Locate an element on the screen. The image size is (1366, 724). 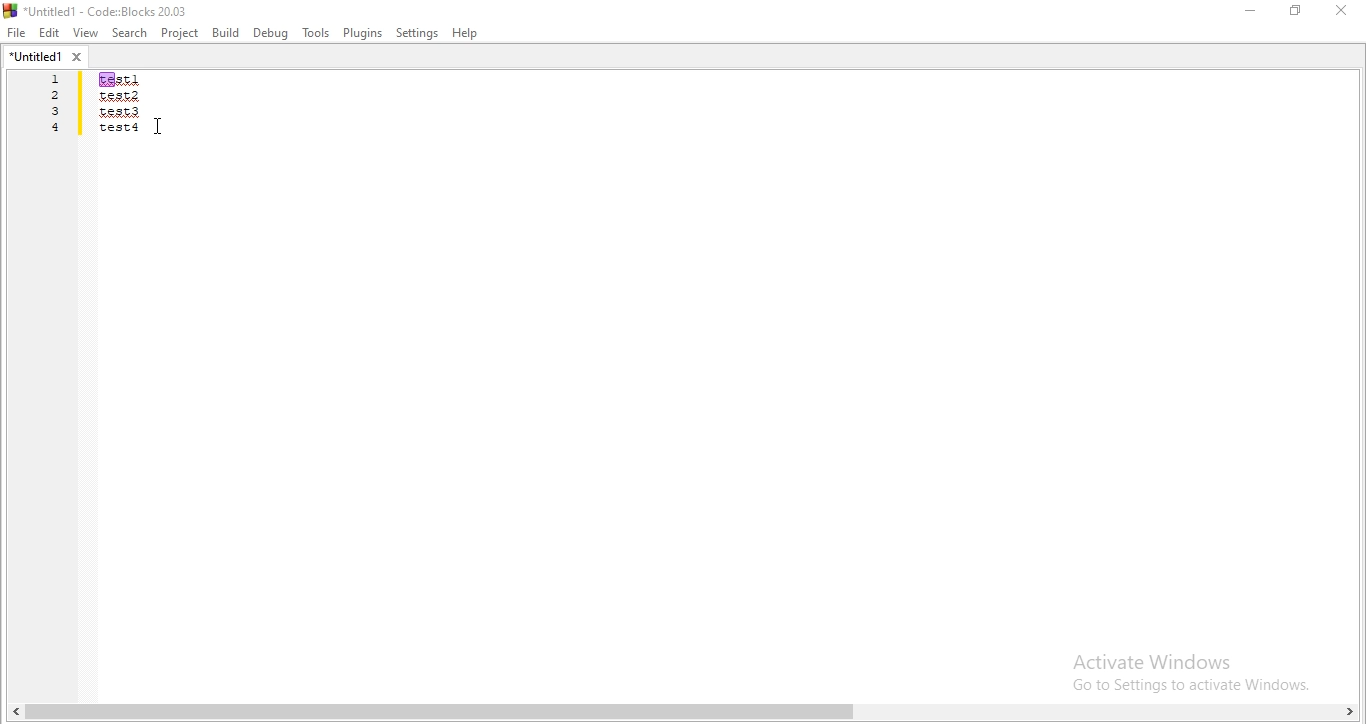
Maximize is located at coordinates (1299, 13).